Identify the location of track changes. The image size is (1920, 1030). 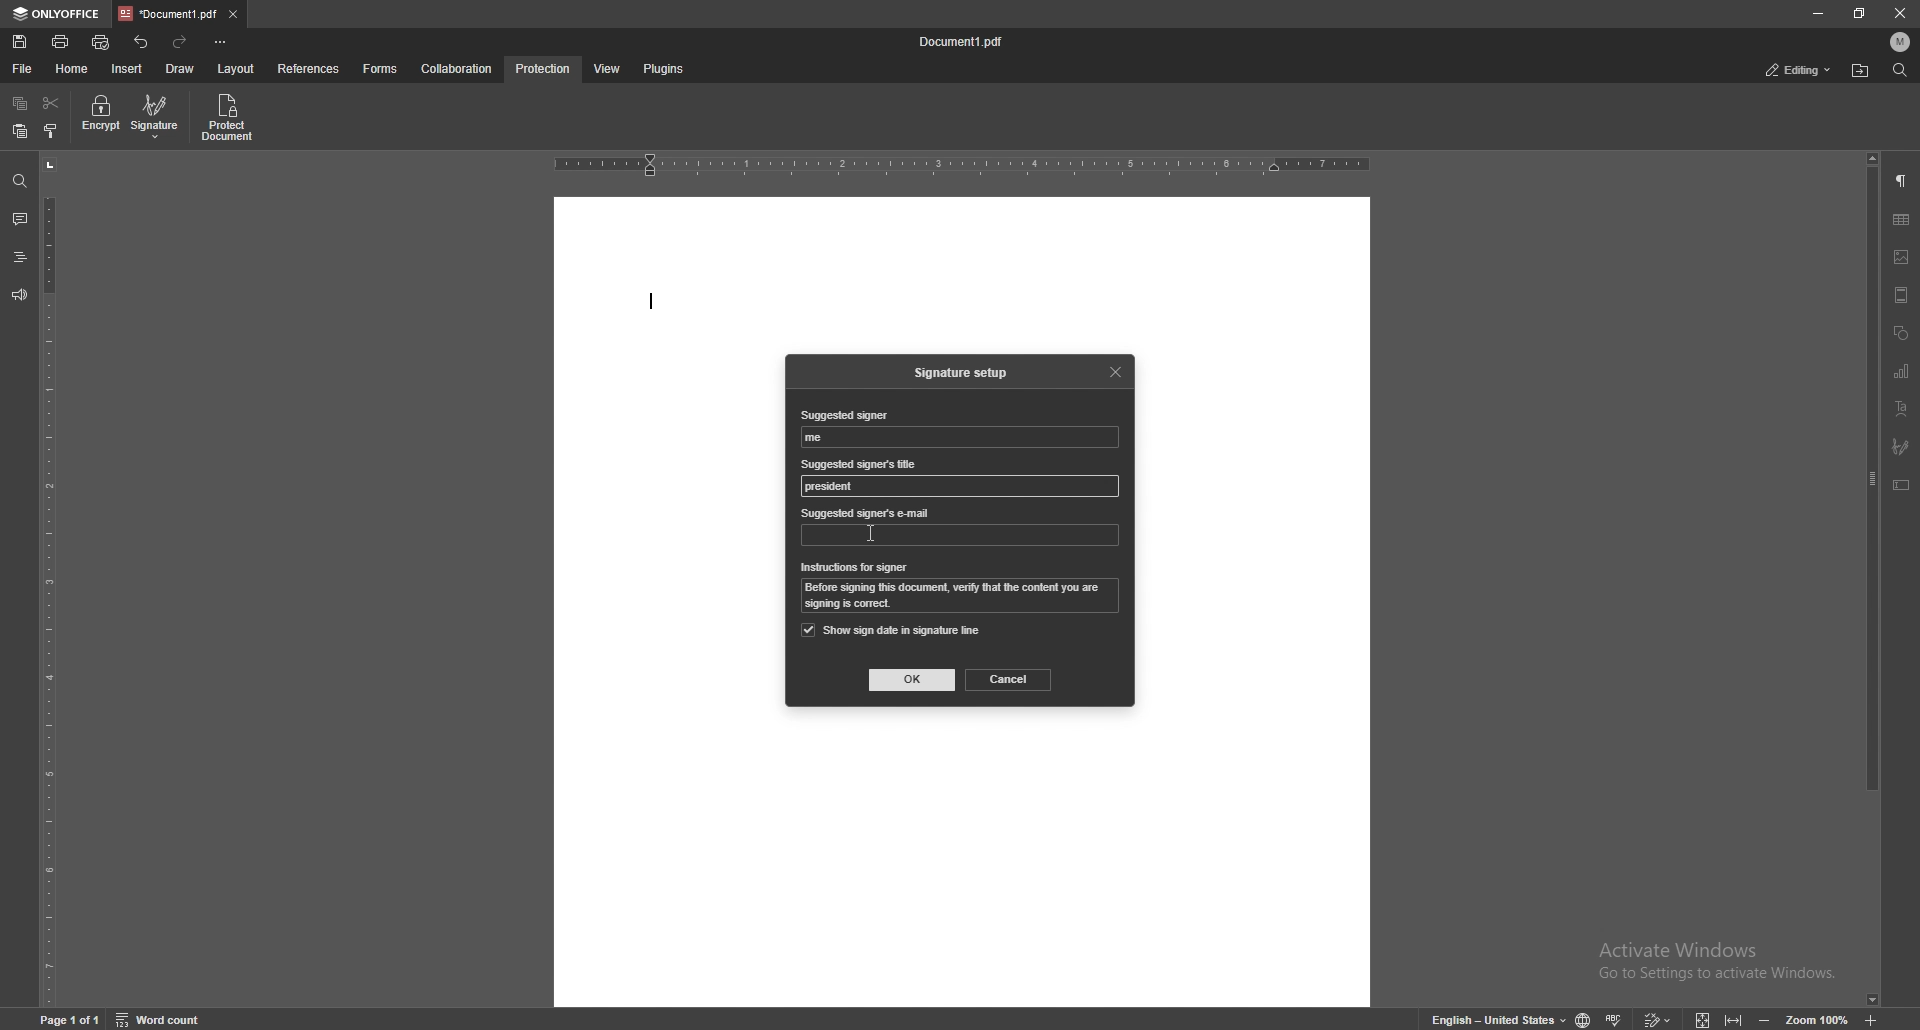
(1654, 1017).